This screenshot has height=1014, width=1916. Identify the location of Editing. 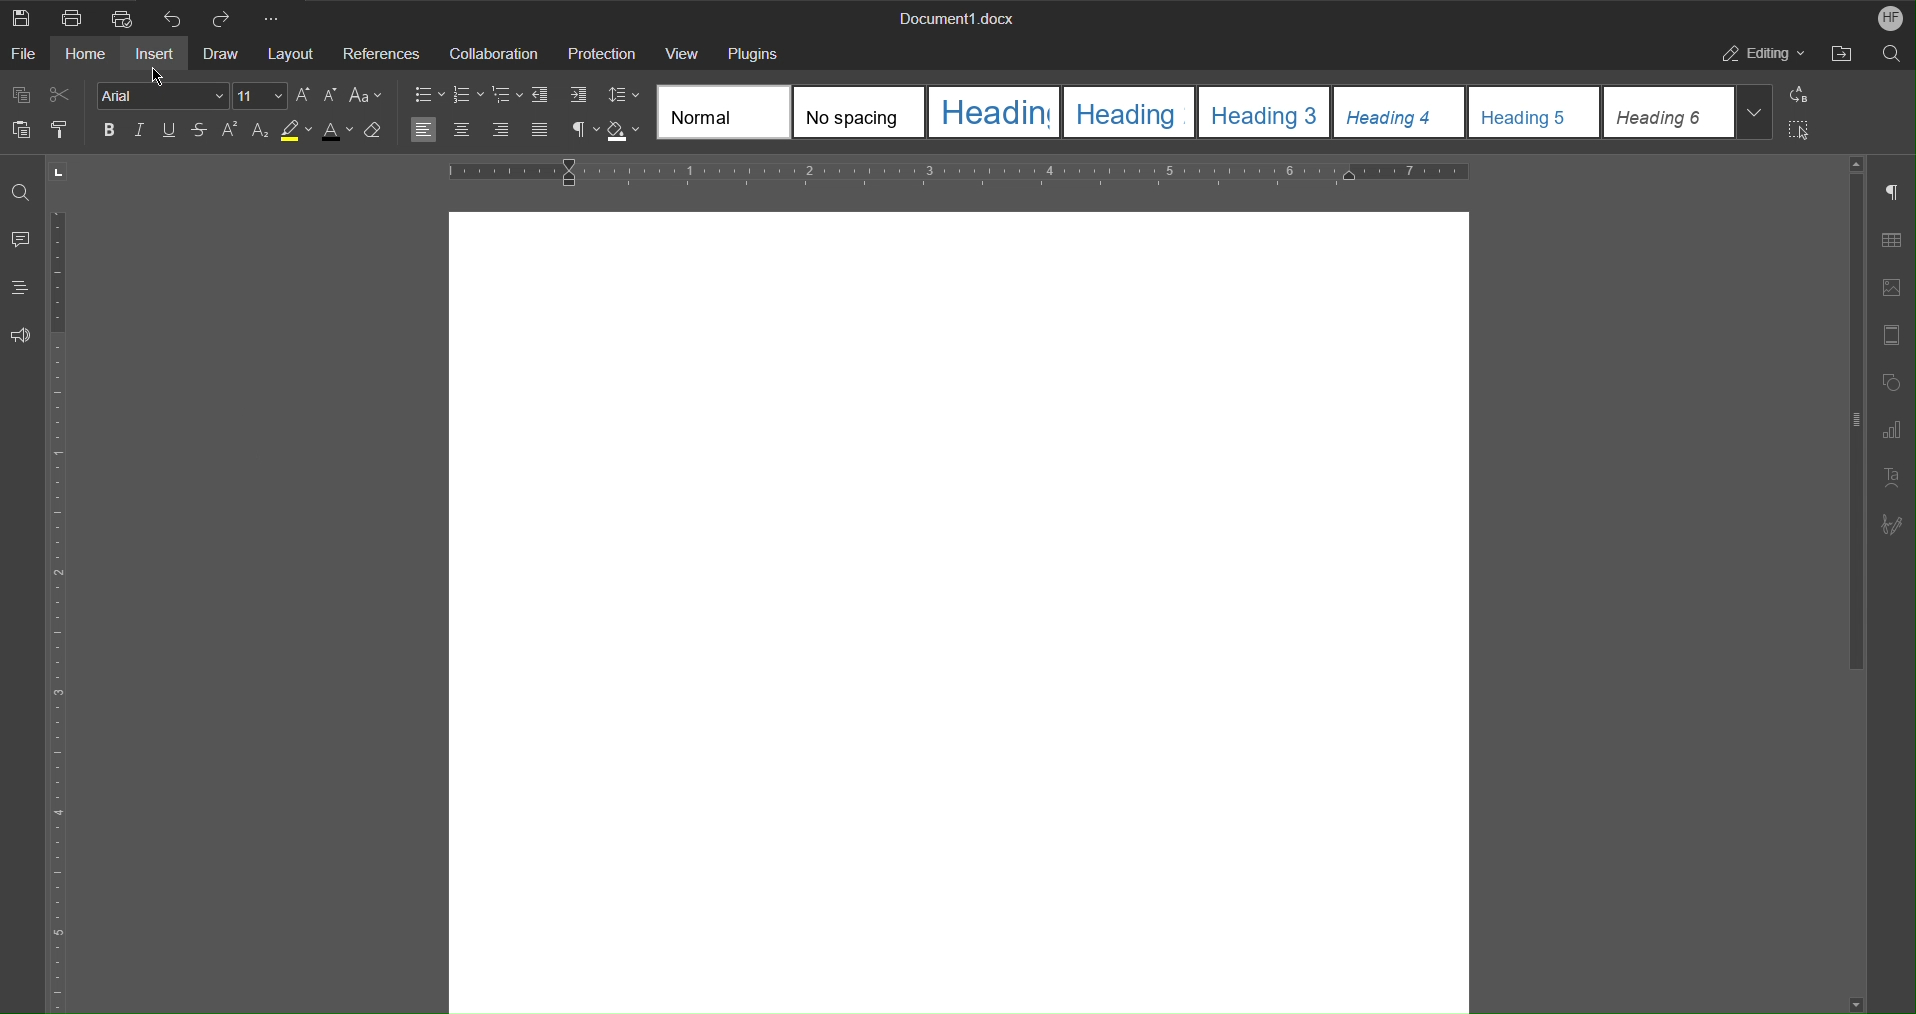
(1758, 56).